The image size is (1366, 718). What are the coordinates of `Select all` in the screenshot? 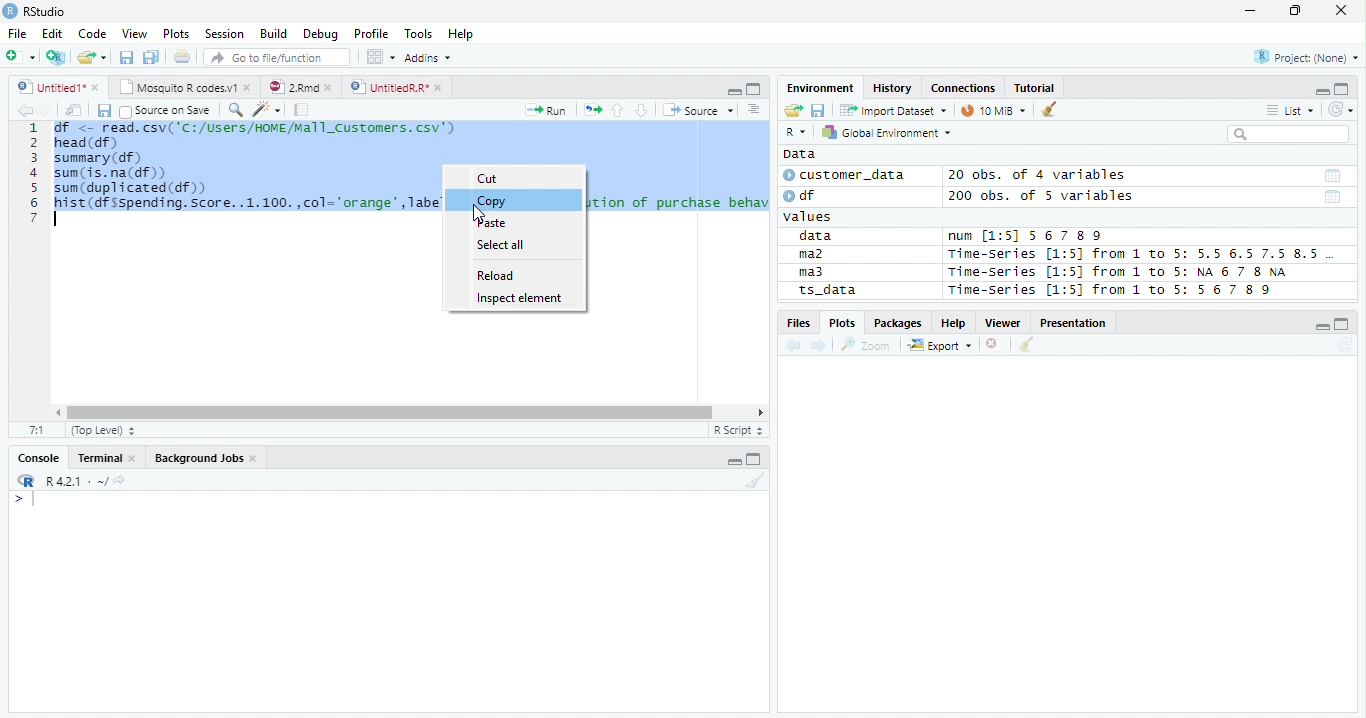 It's located at (501, 245).